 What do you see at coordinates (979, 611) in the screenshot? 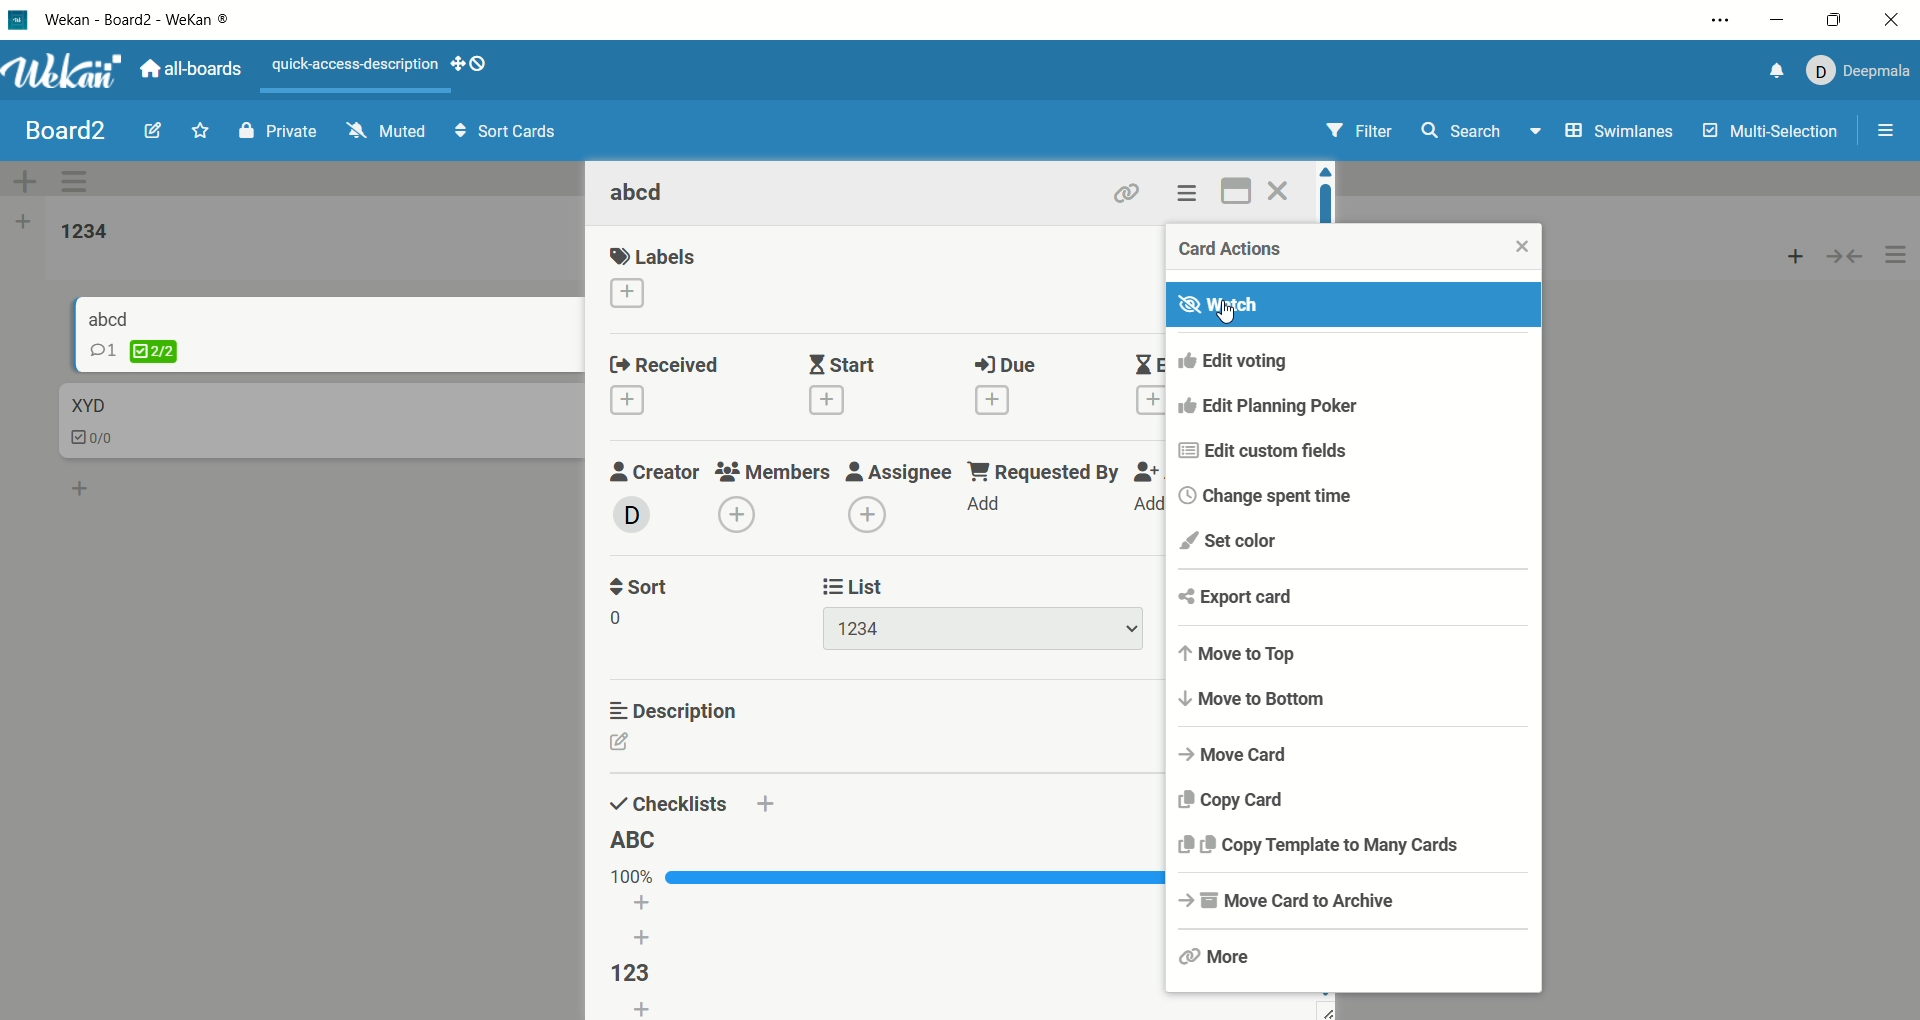
I see `list` at bounding box center [979, 611].